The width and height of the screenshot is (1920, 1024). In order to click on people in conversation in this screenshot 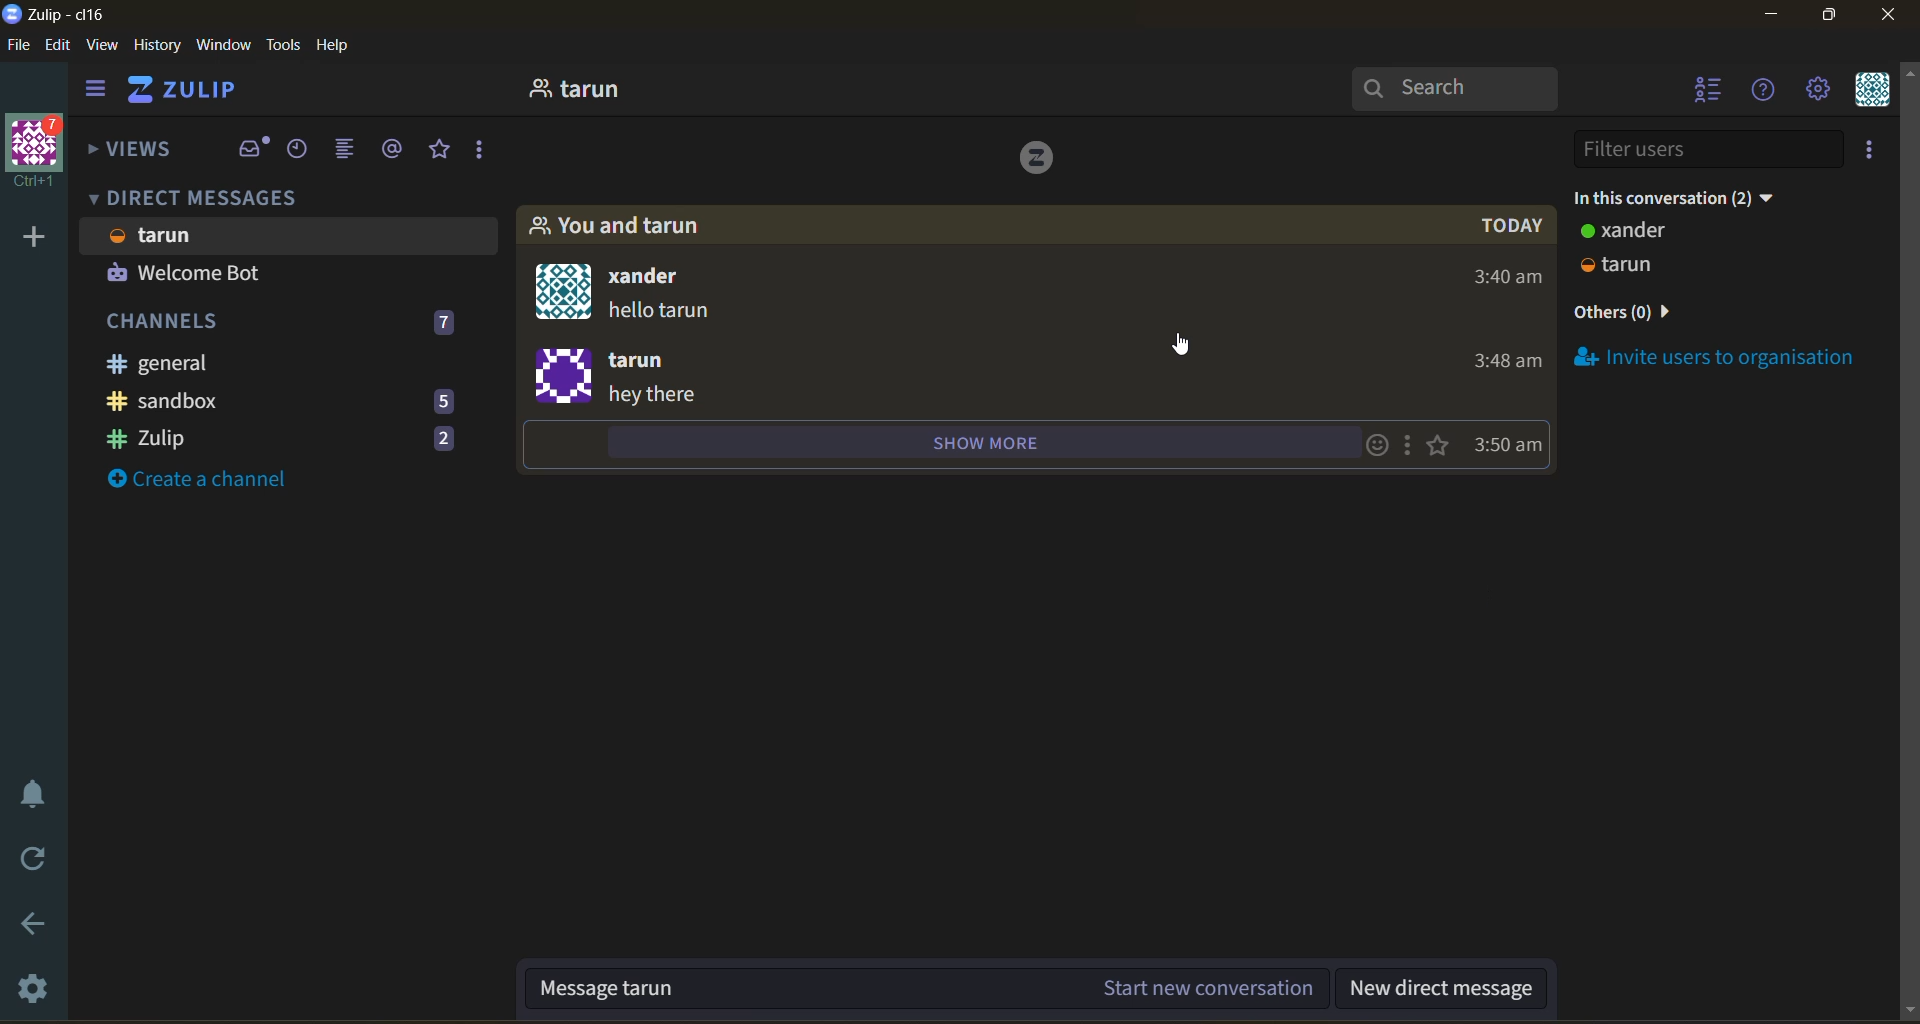, I will do `click(619, 226)`.